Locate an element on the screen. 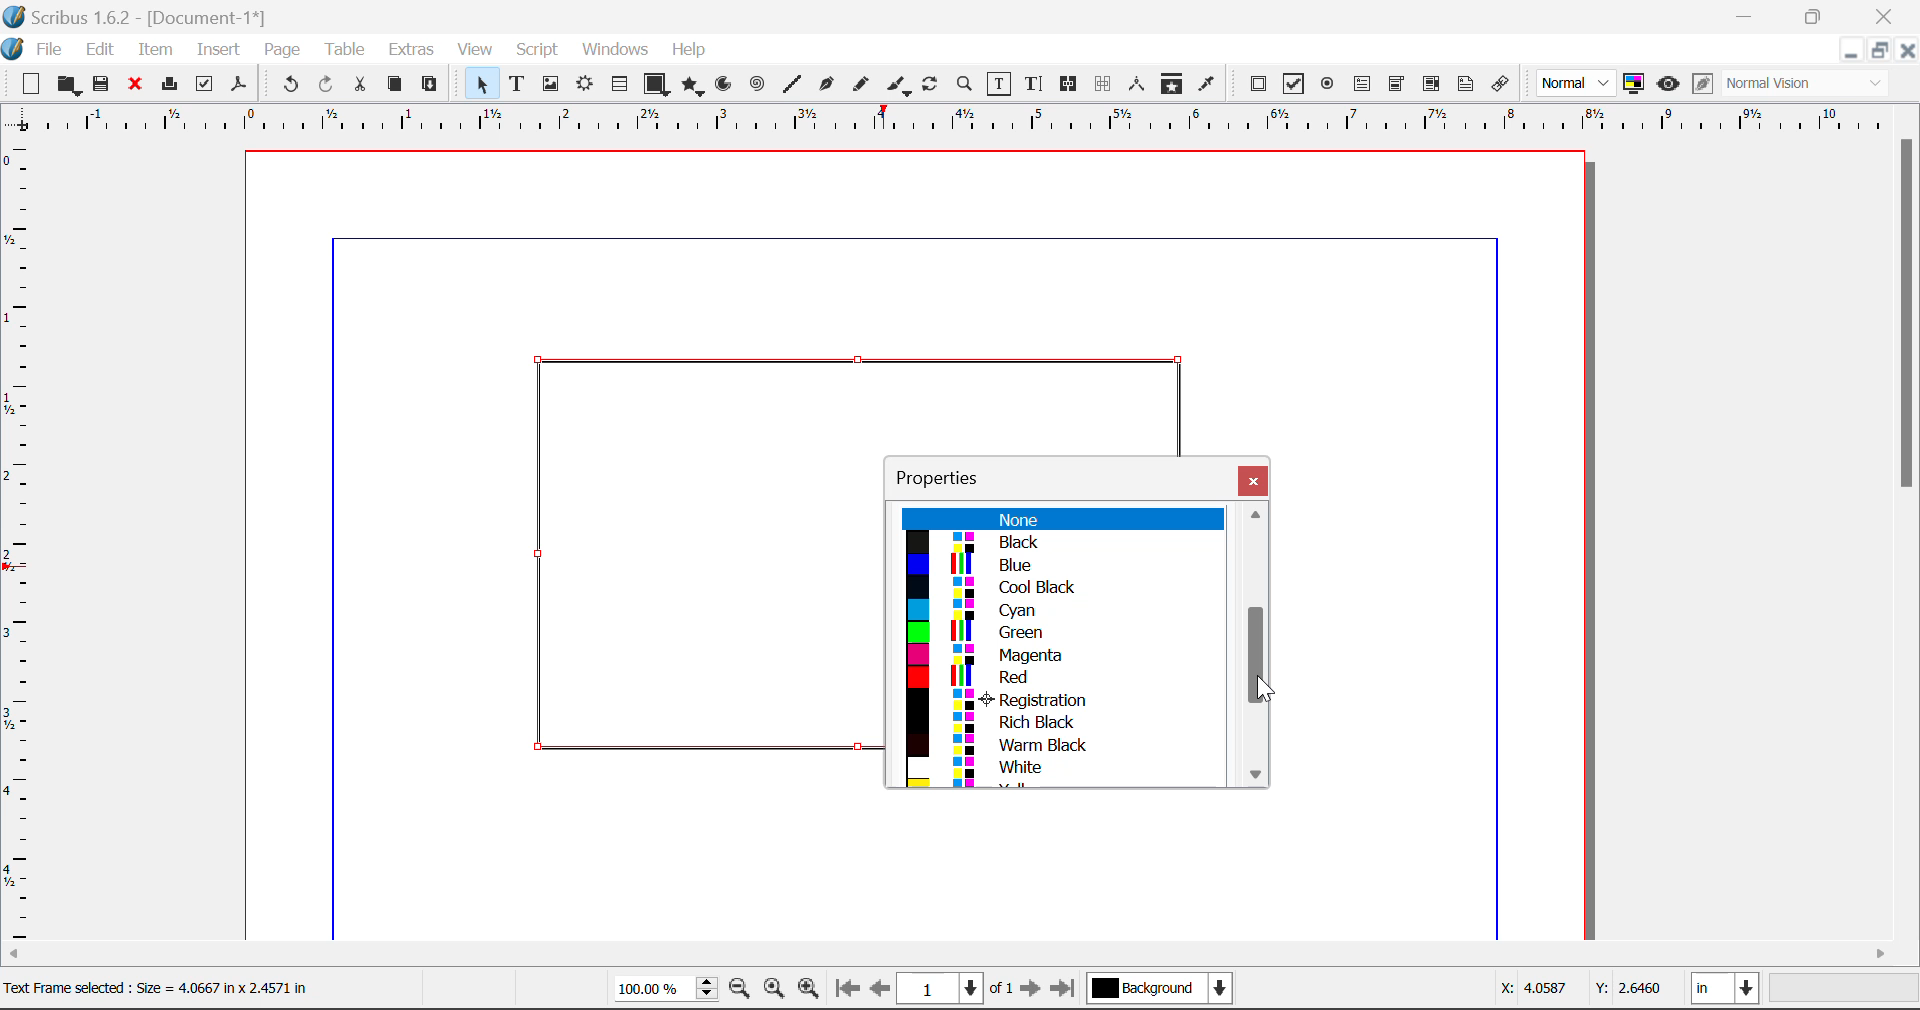 The image size is (1920, 1010). Previous Page is located at coordinates (883, 992).